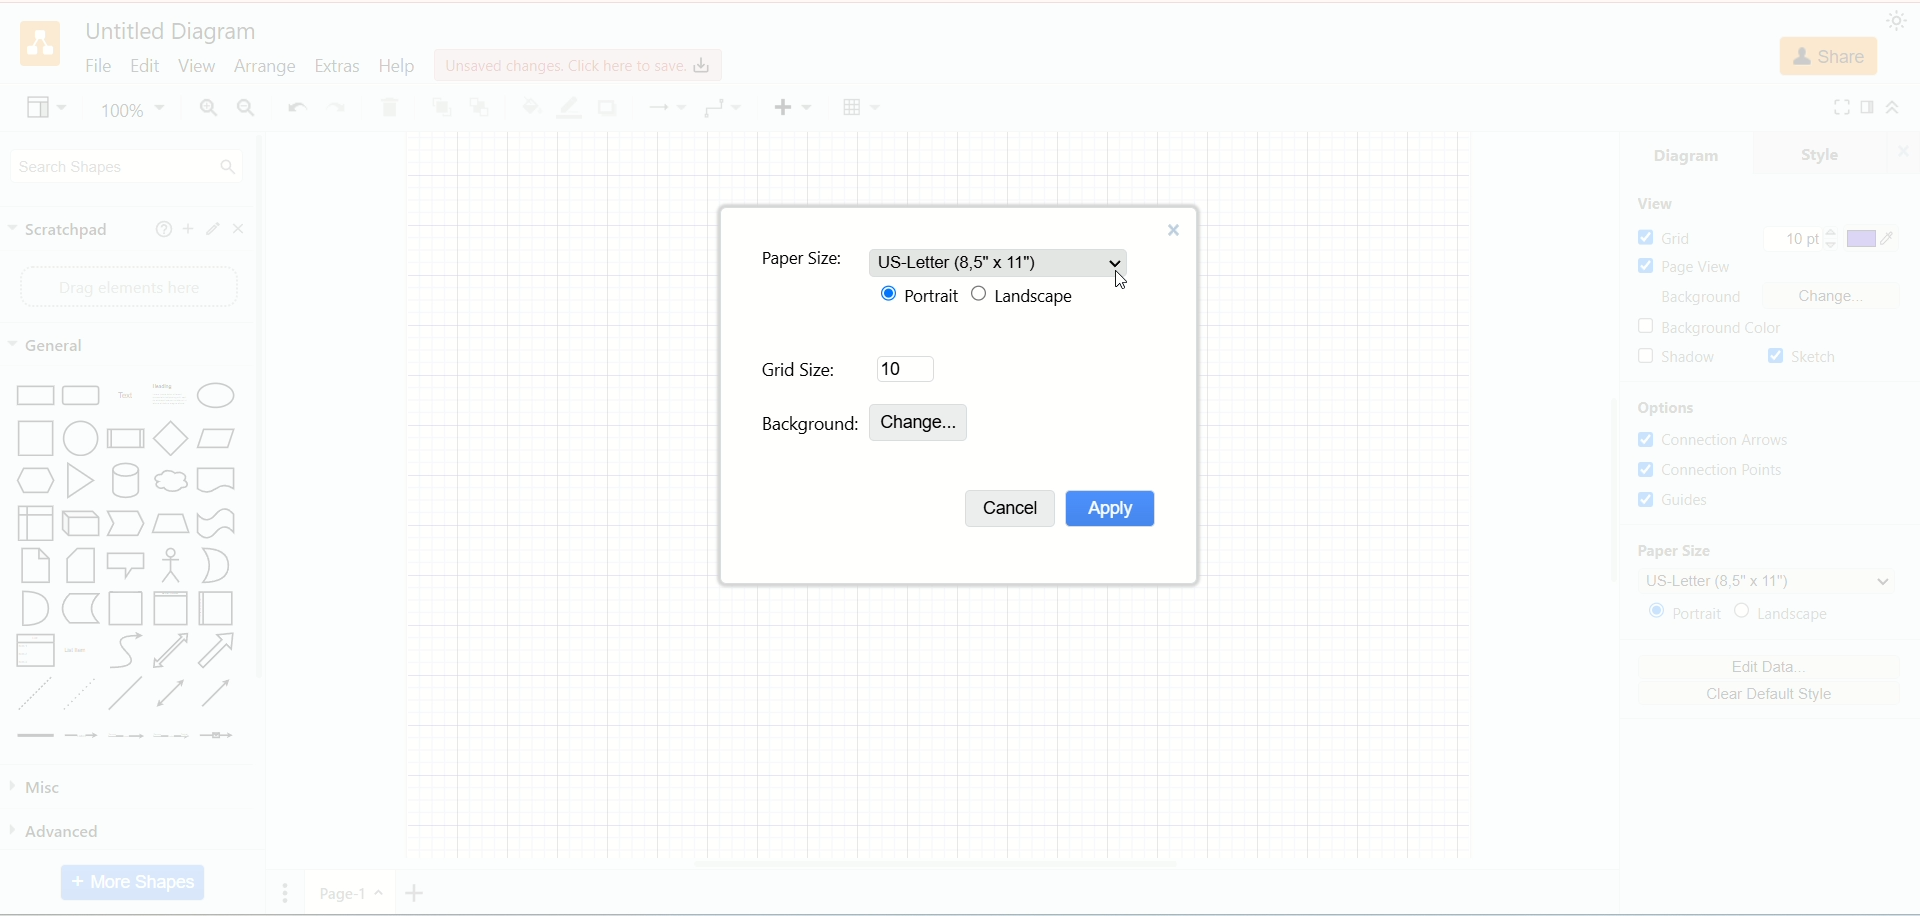 This screenshot has height=916, width=1920. I want to click on Curved Corner Rectangle, so click(82, 398).